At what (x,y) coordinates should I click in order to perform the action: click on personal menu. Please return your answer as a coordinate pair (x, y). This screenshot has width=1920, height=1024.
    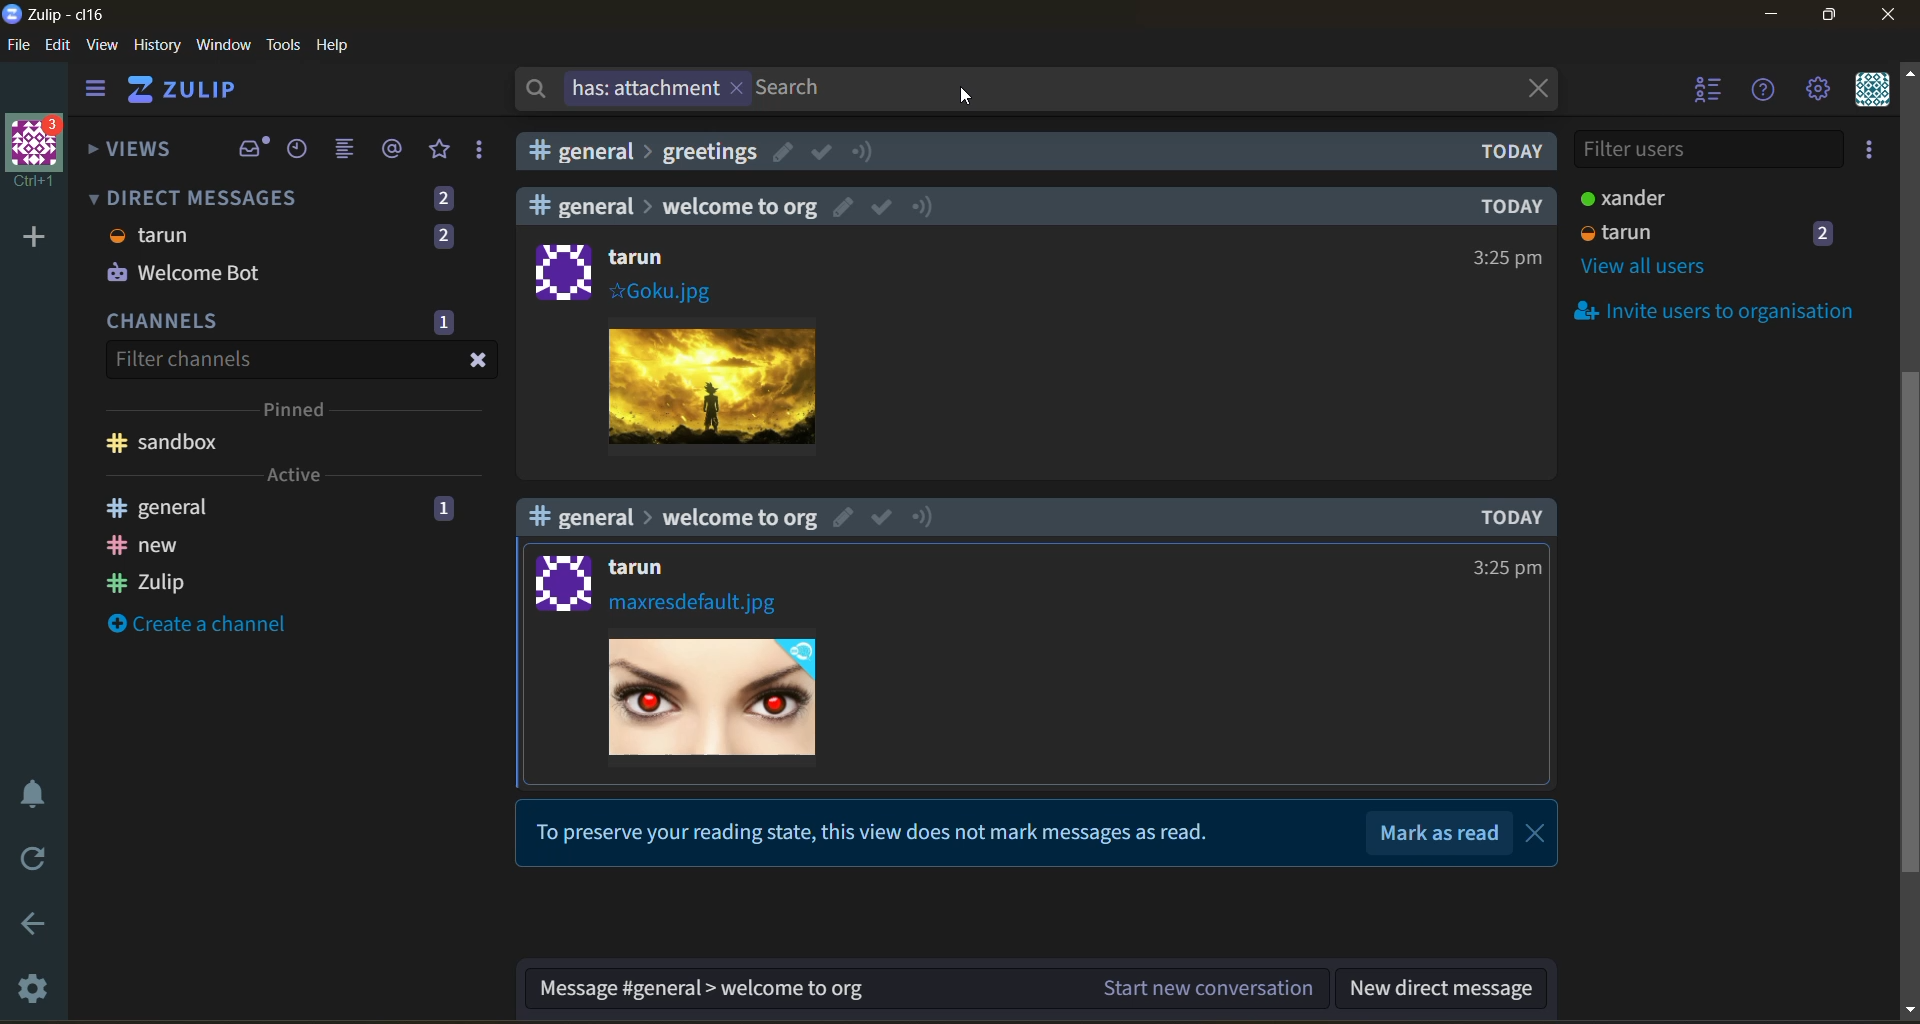
    Looking at the image, I should click on (1873, 90).